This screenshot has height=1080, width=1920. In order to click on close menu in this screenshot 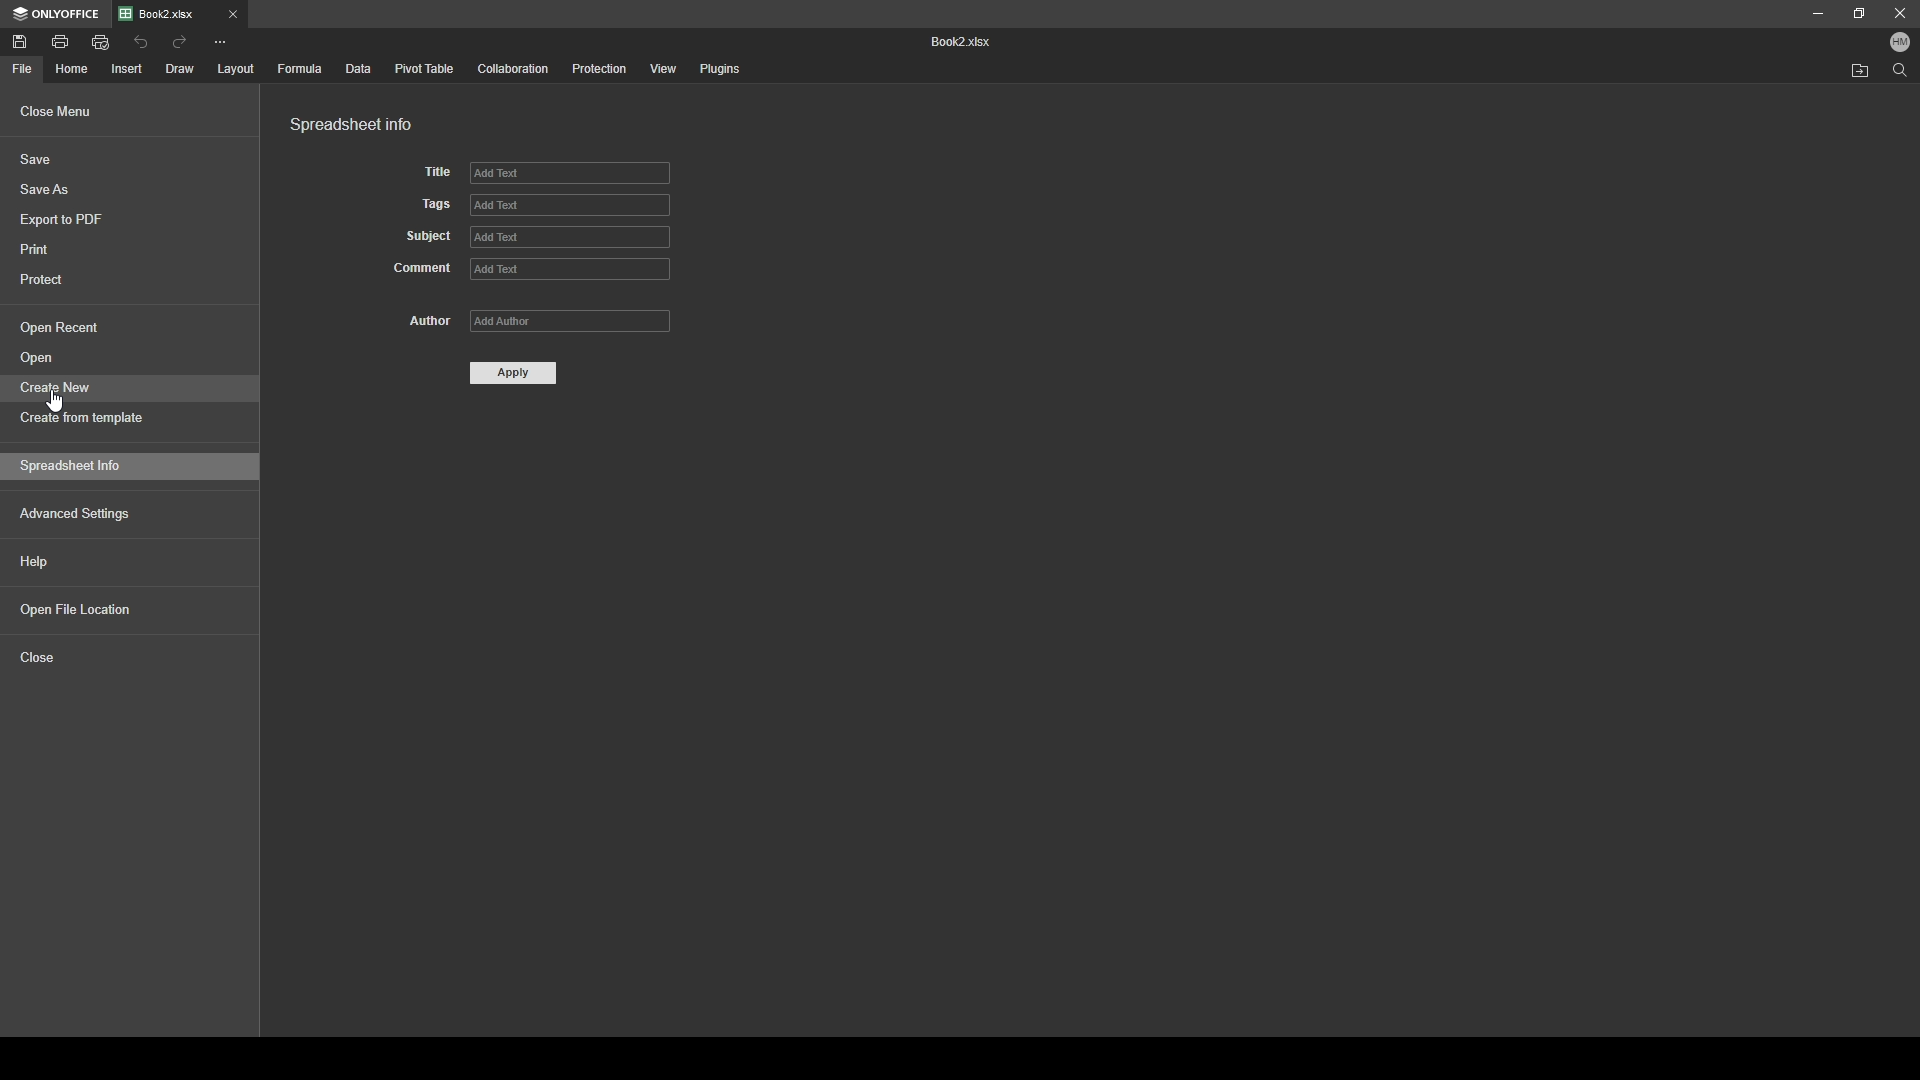, I will do `click(117, 110)`.